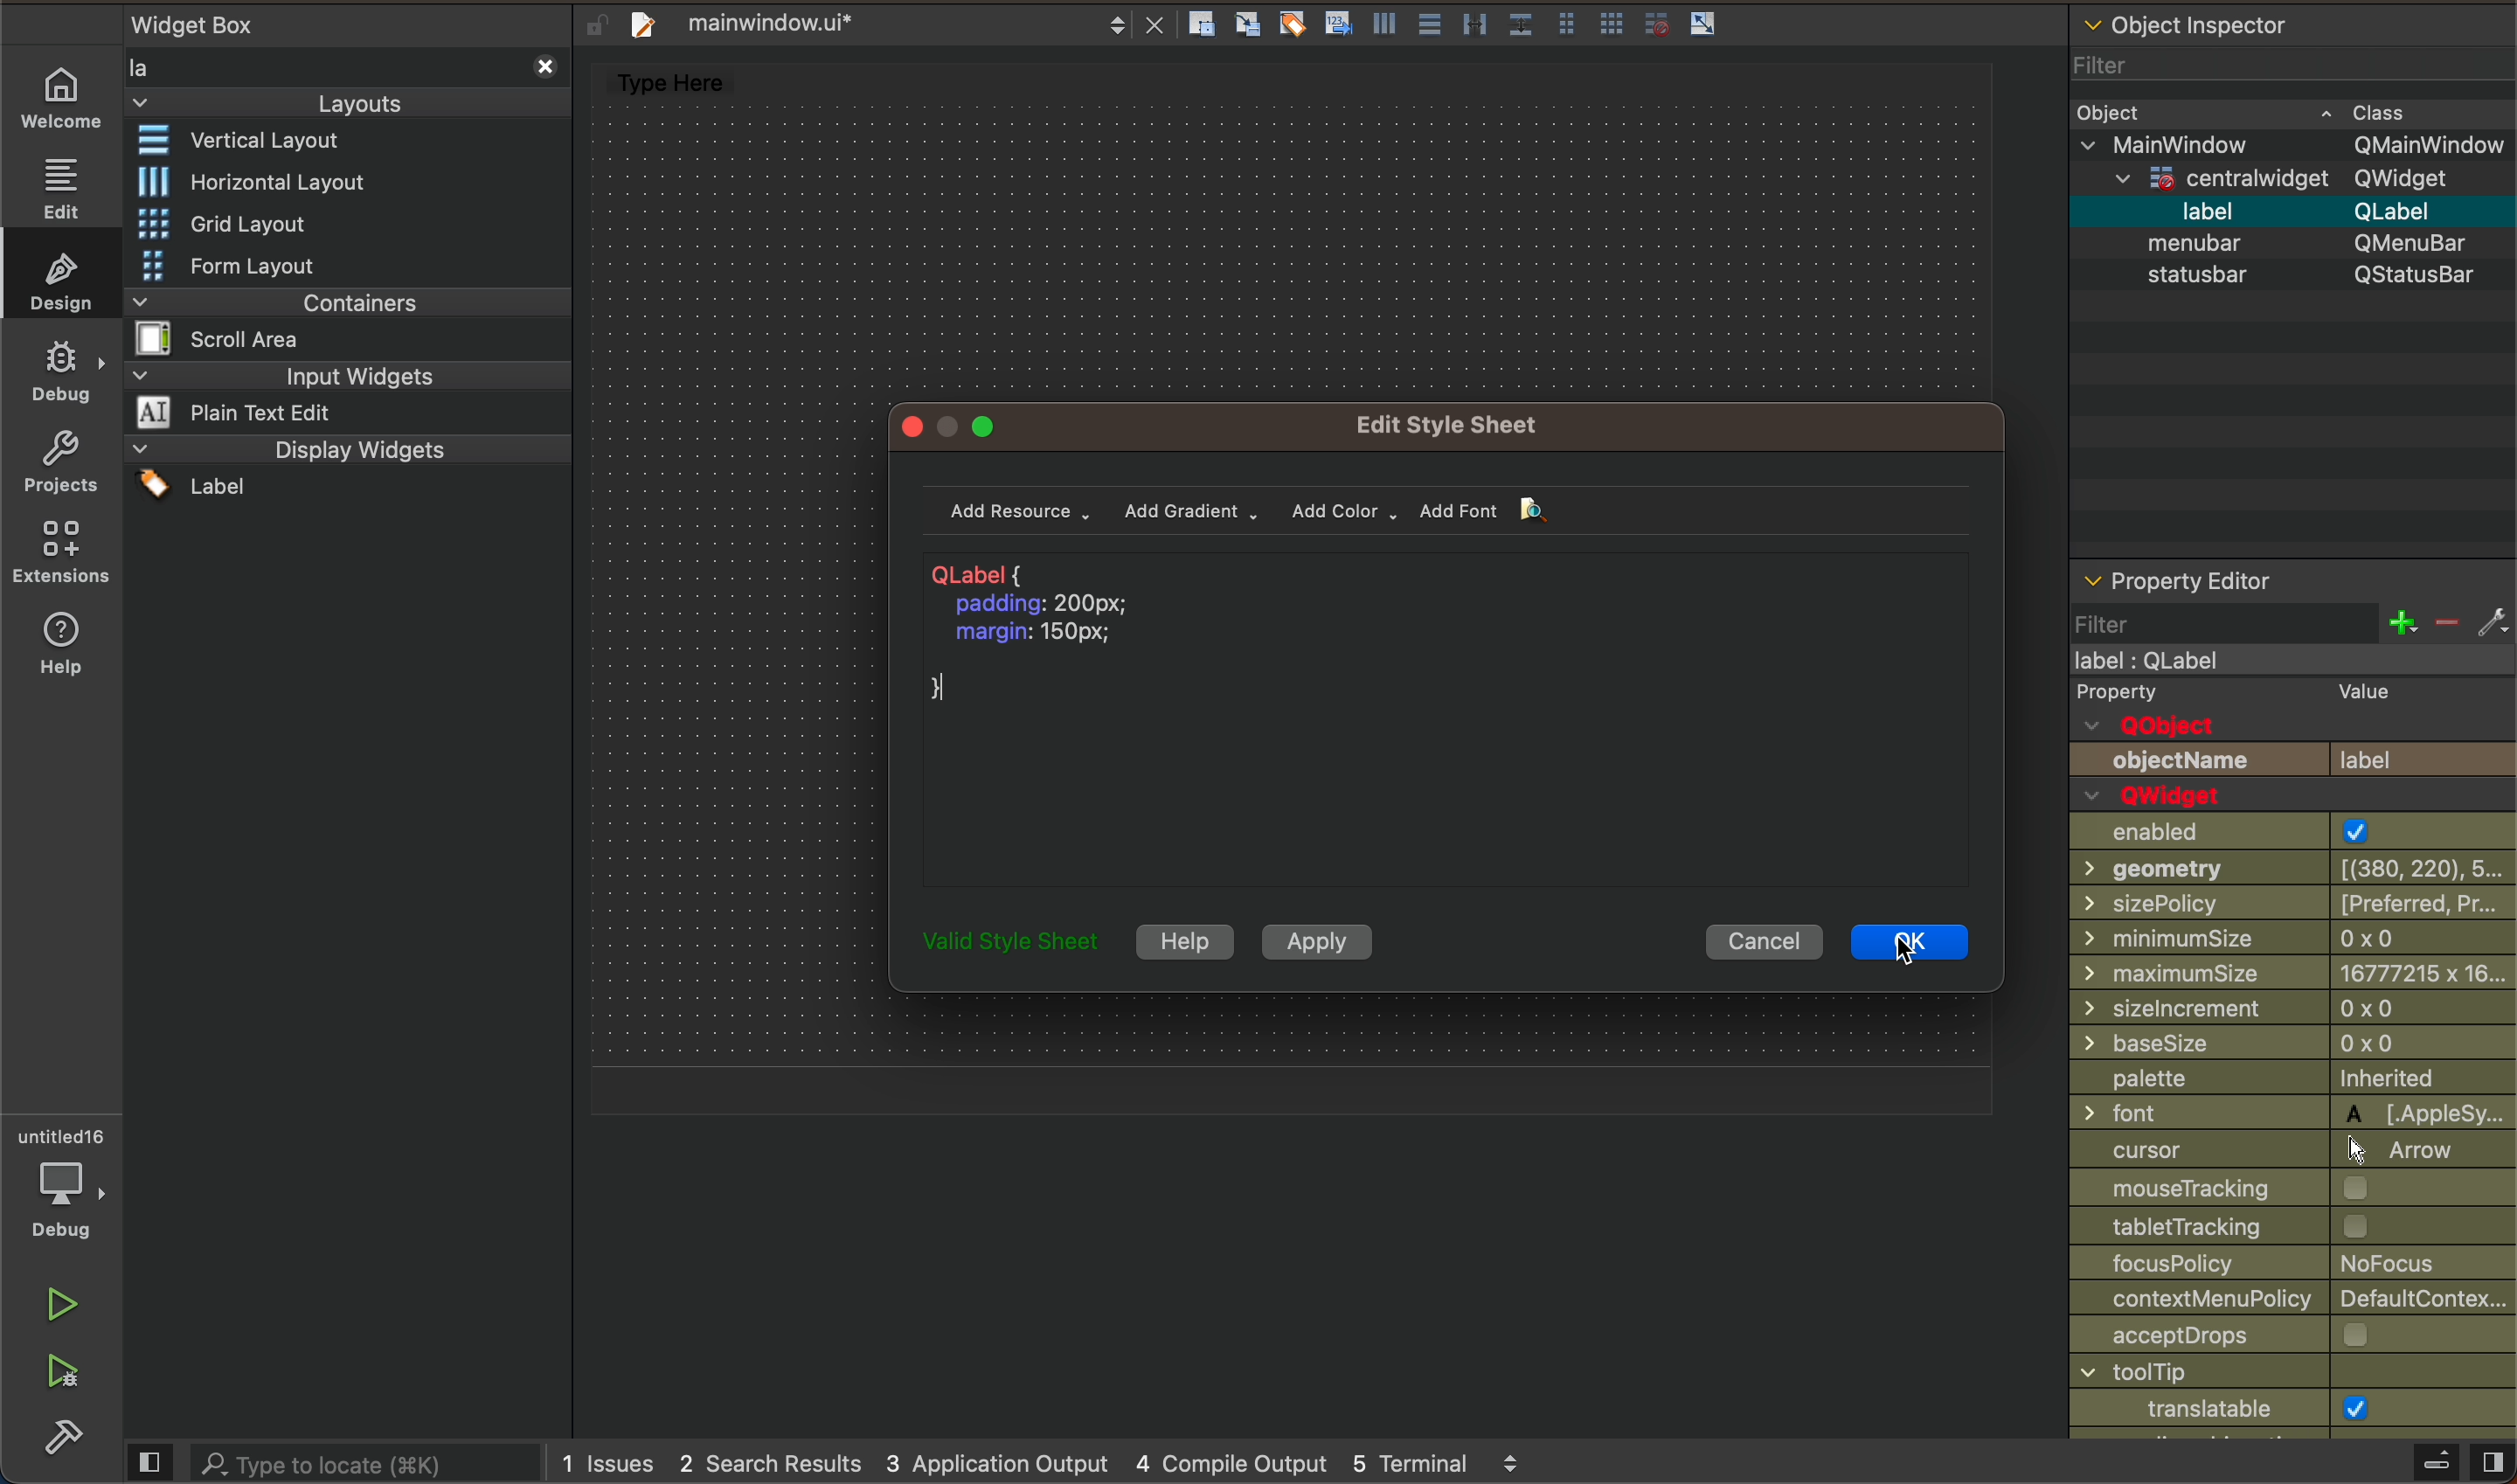 This screenshot has height=1484, width=2517. What do you see at coordinates (952, 424) in the screenshot?
I see `window actions` at bounding box center [952, 424].